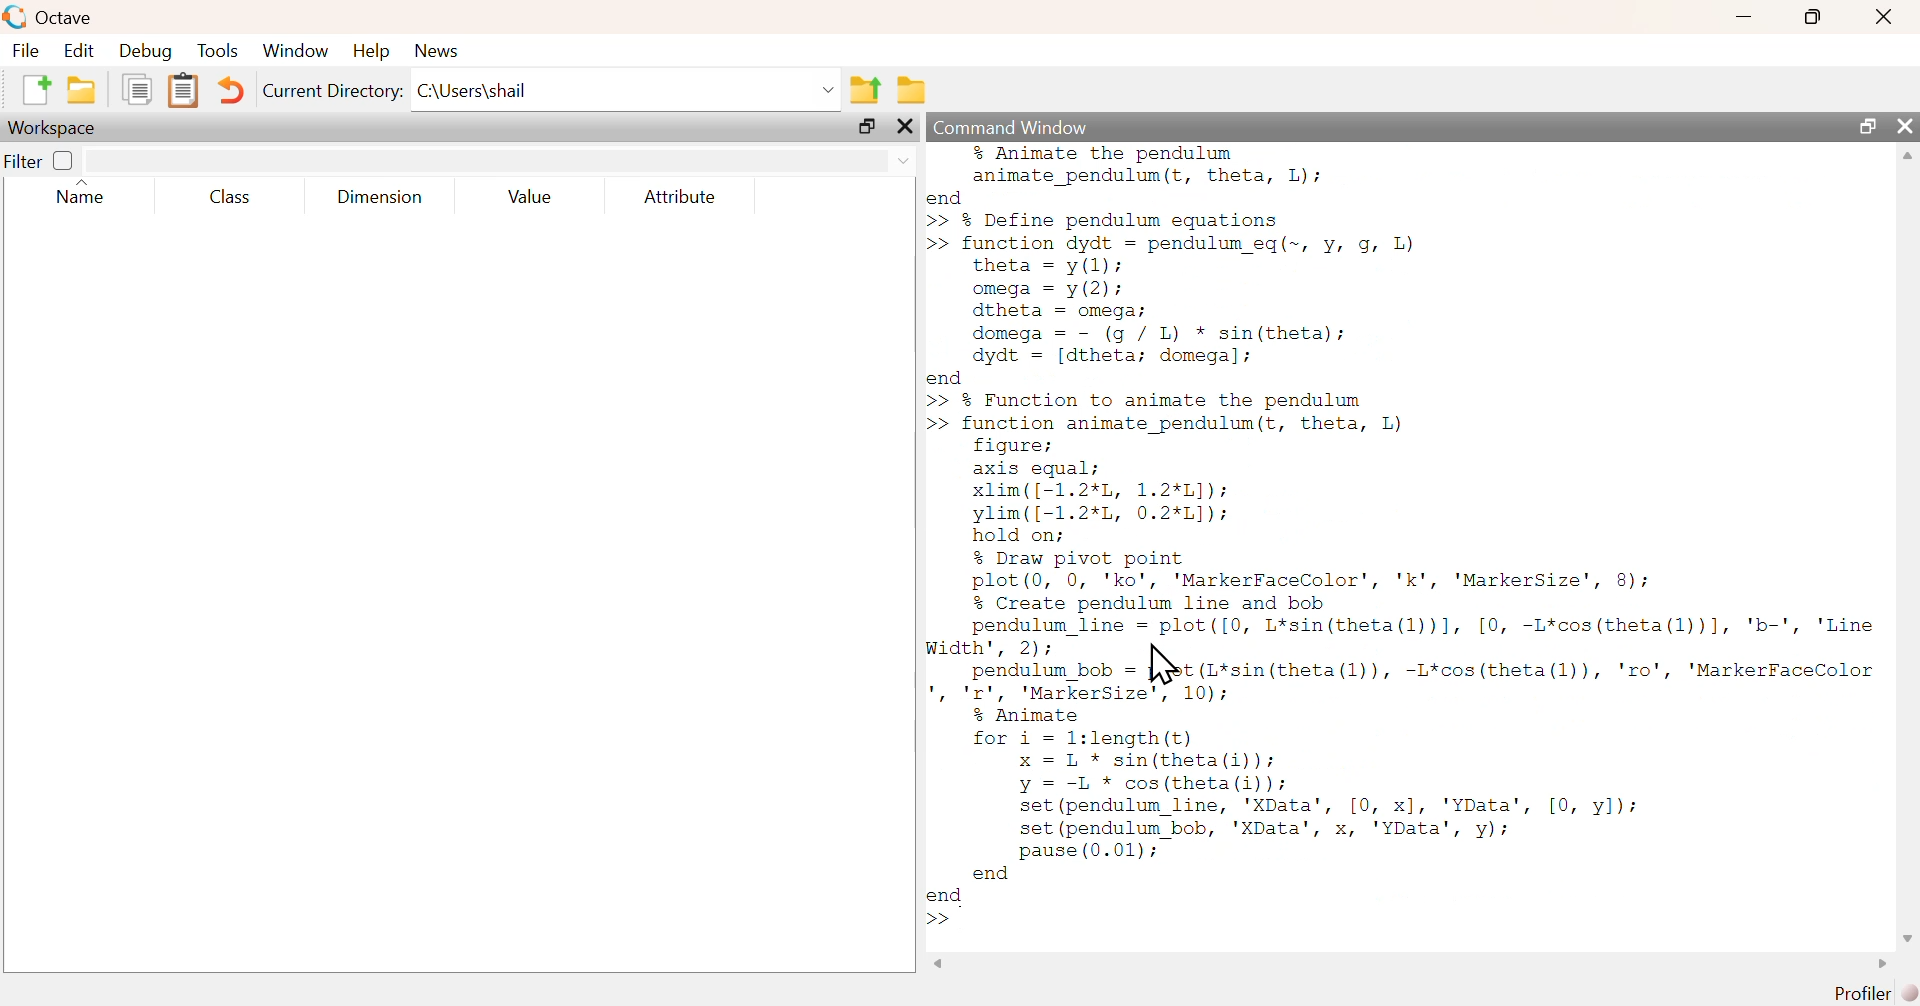 The width and height of the screenshot is (1920, 1006). I want to click on Cursor, so click(1162, 663).